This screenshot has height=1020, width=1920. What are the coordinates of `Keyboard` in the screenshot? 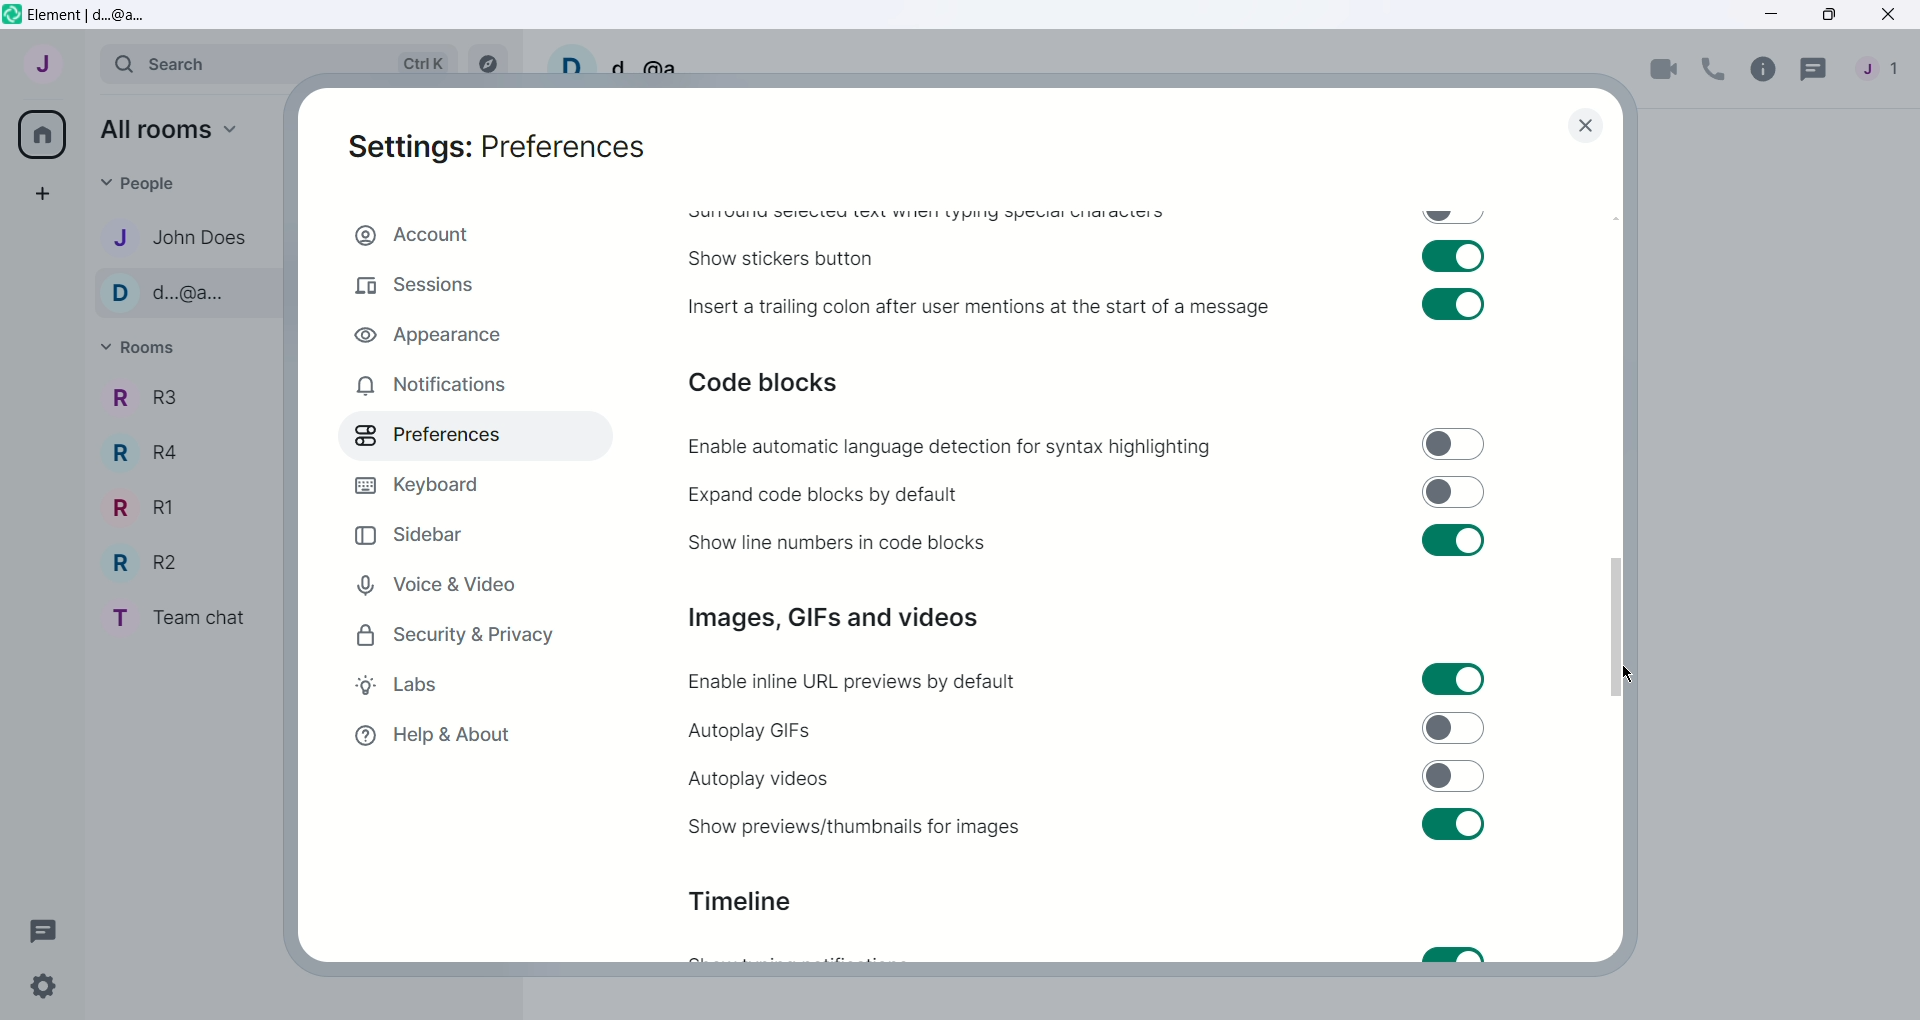 It's located at (446, 485).